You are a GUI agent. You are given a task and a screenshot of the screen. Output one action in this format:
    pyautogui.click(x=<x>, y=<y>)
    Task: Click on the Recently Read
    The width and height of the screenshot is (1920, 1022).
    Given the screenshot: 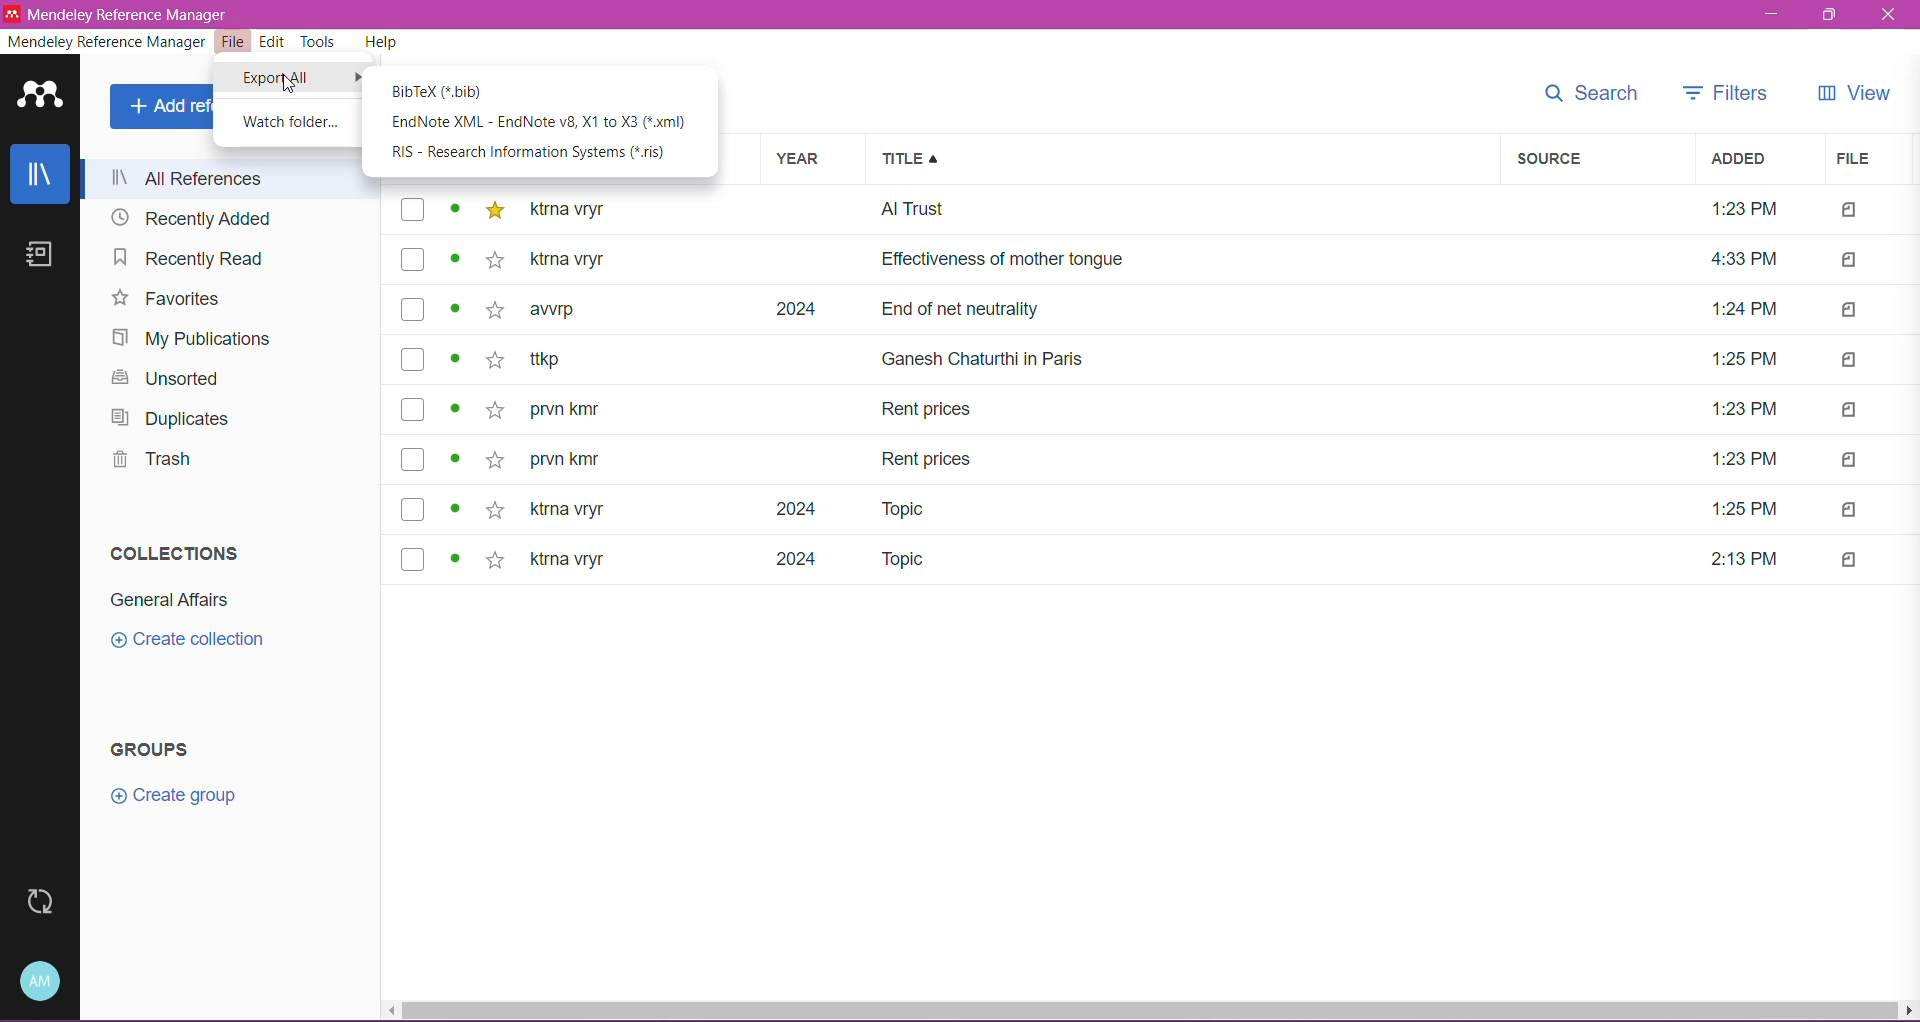 What is the action you would take?
    pyautogui.click(x=184, y=257)
    